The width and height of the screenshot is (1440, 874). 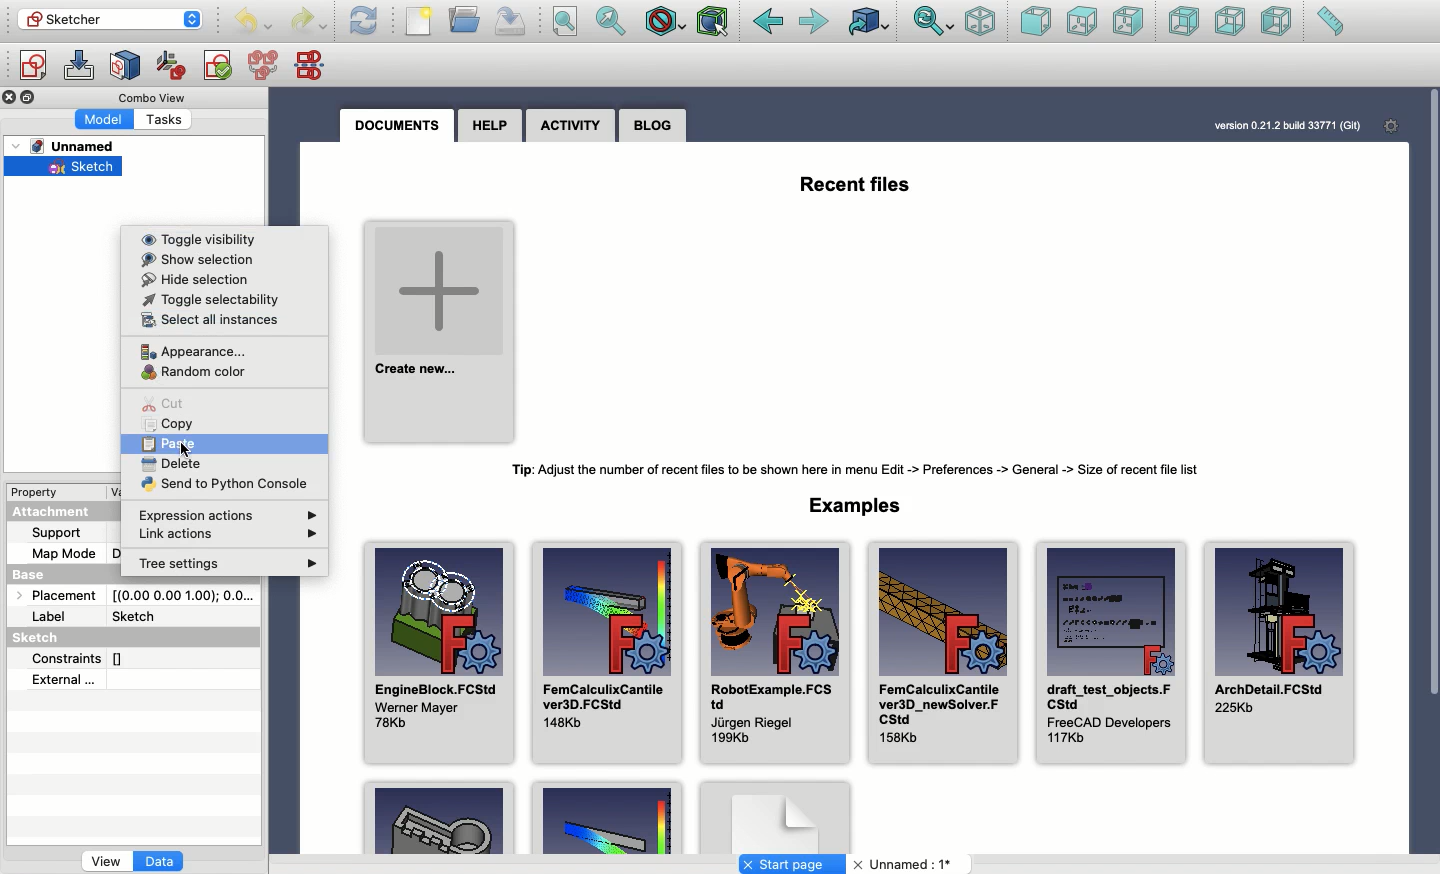 What do you see at coordinates (106, 118) in the screenshot?
I see `Model+` at bounding box center [106, 118].